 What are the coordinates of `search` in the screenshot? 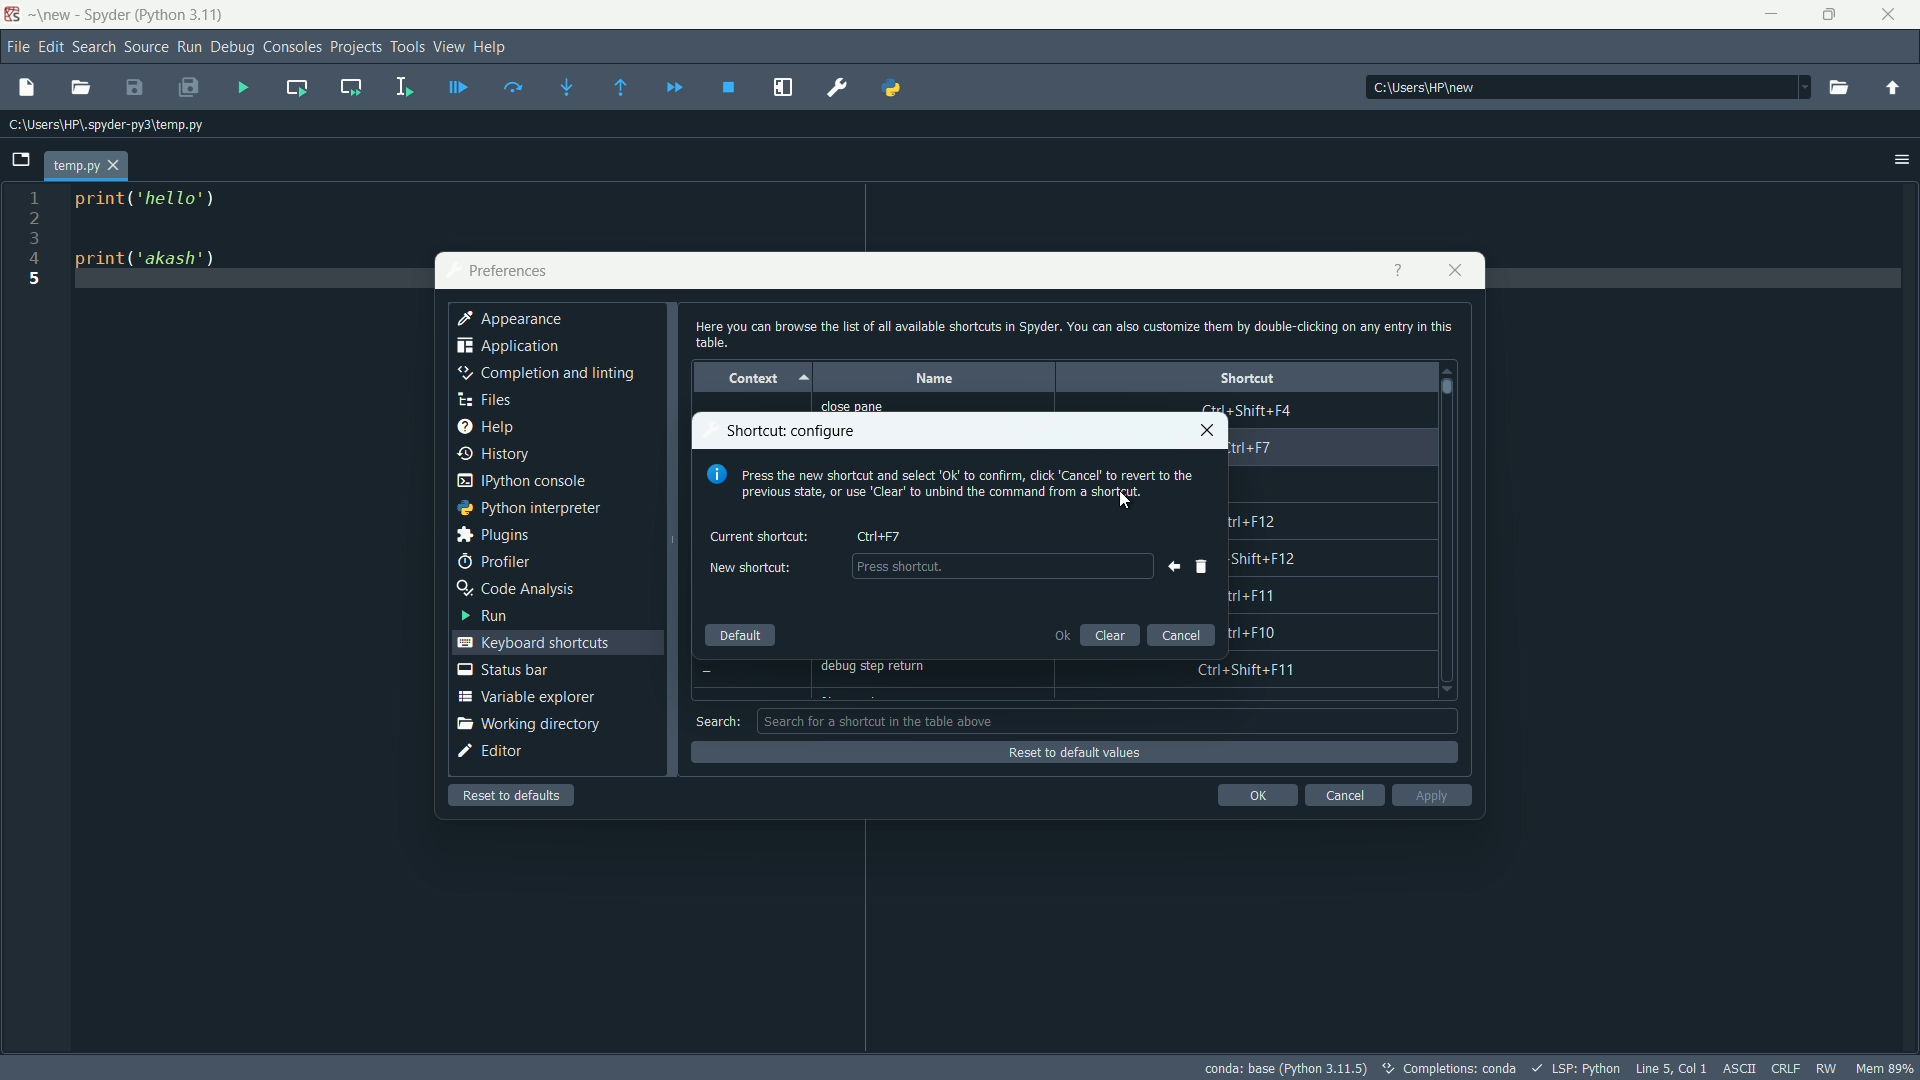 It's located at (717, 721).